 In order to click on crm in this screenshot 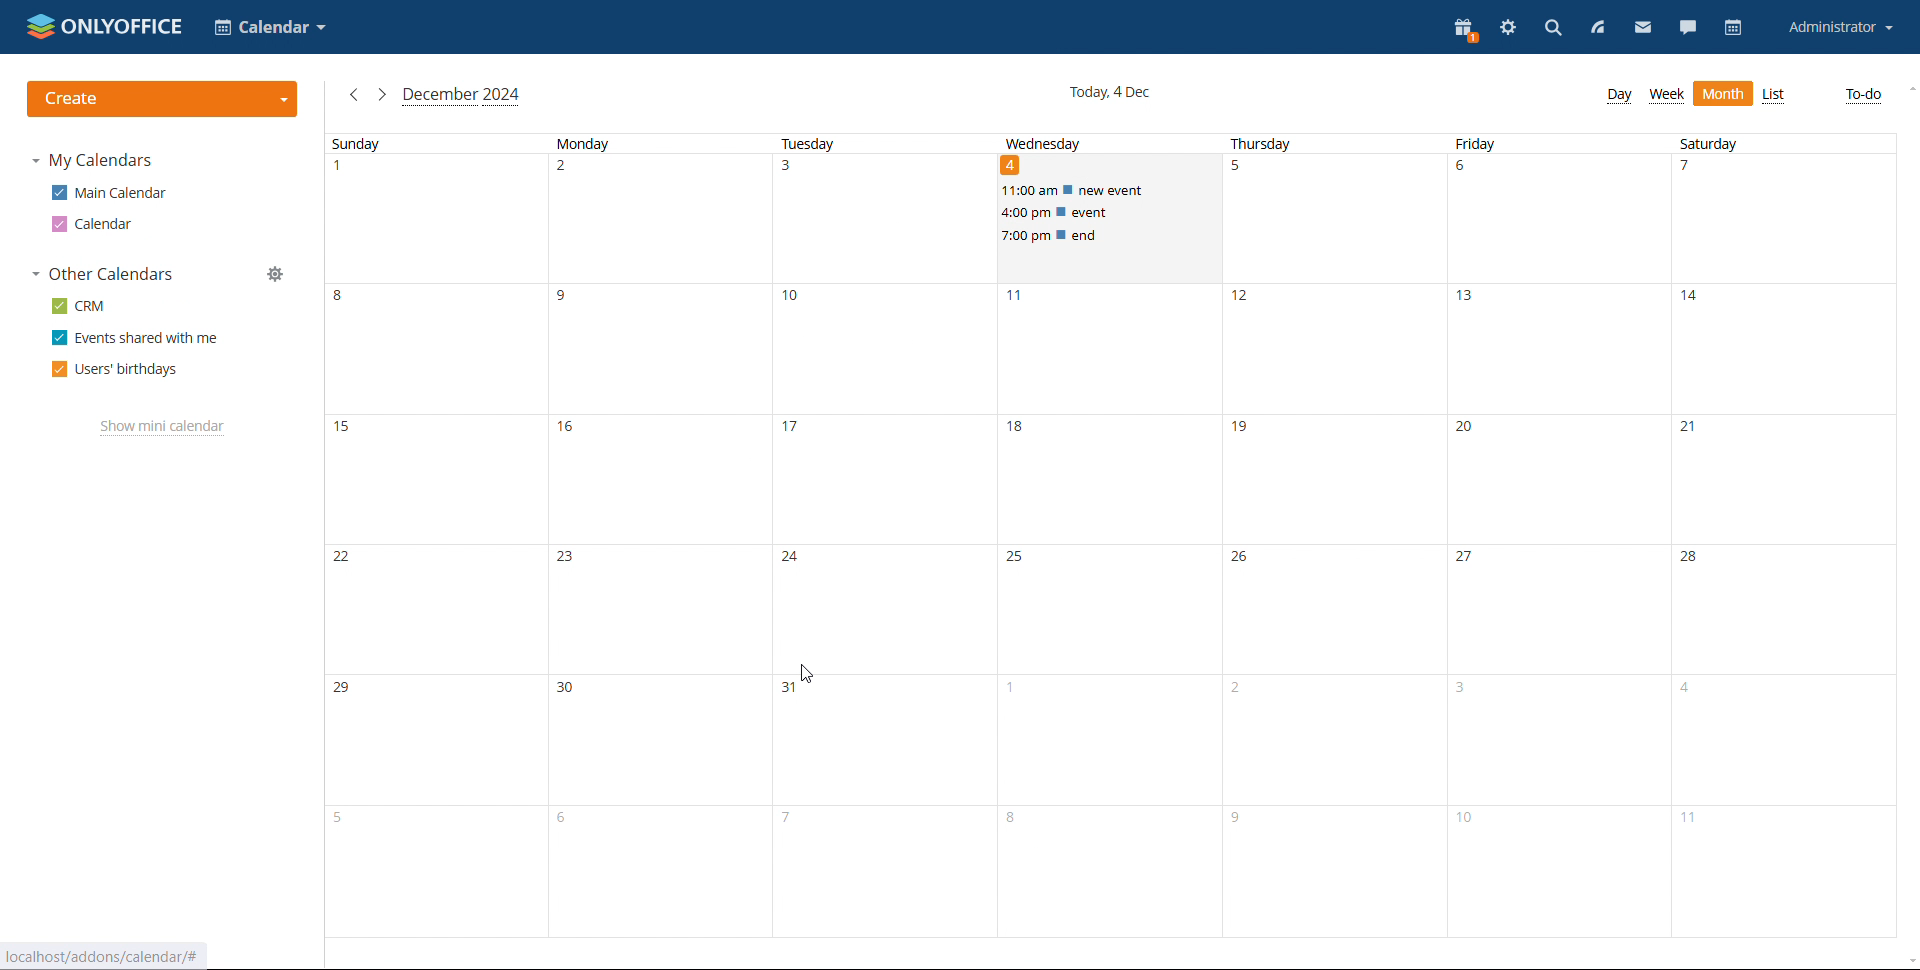, I will do `click(79, 304)`.